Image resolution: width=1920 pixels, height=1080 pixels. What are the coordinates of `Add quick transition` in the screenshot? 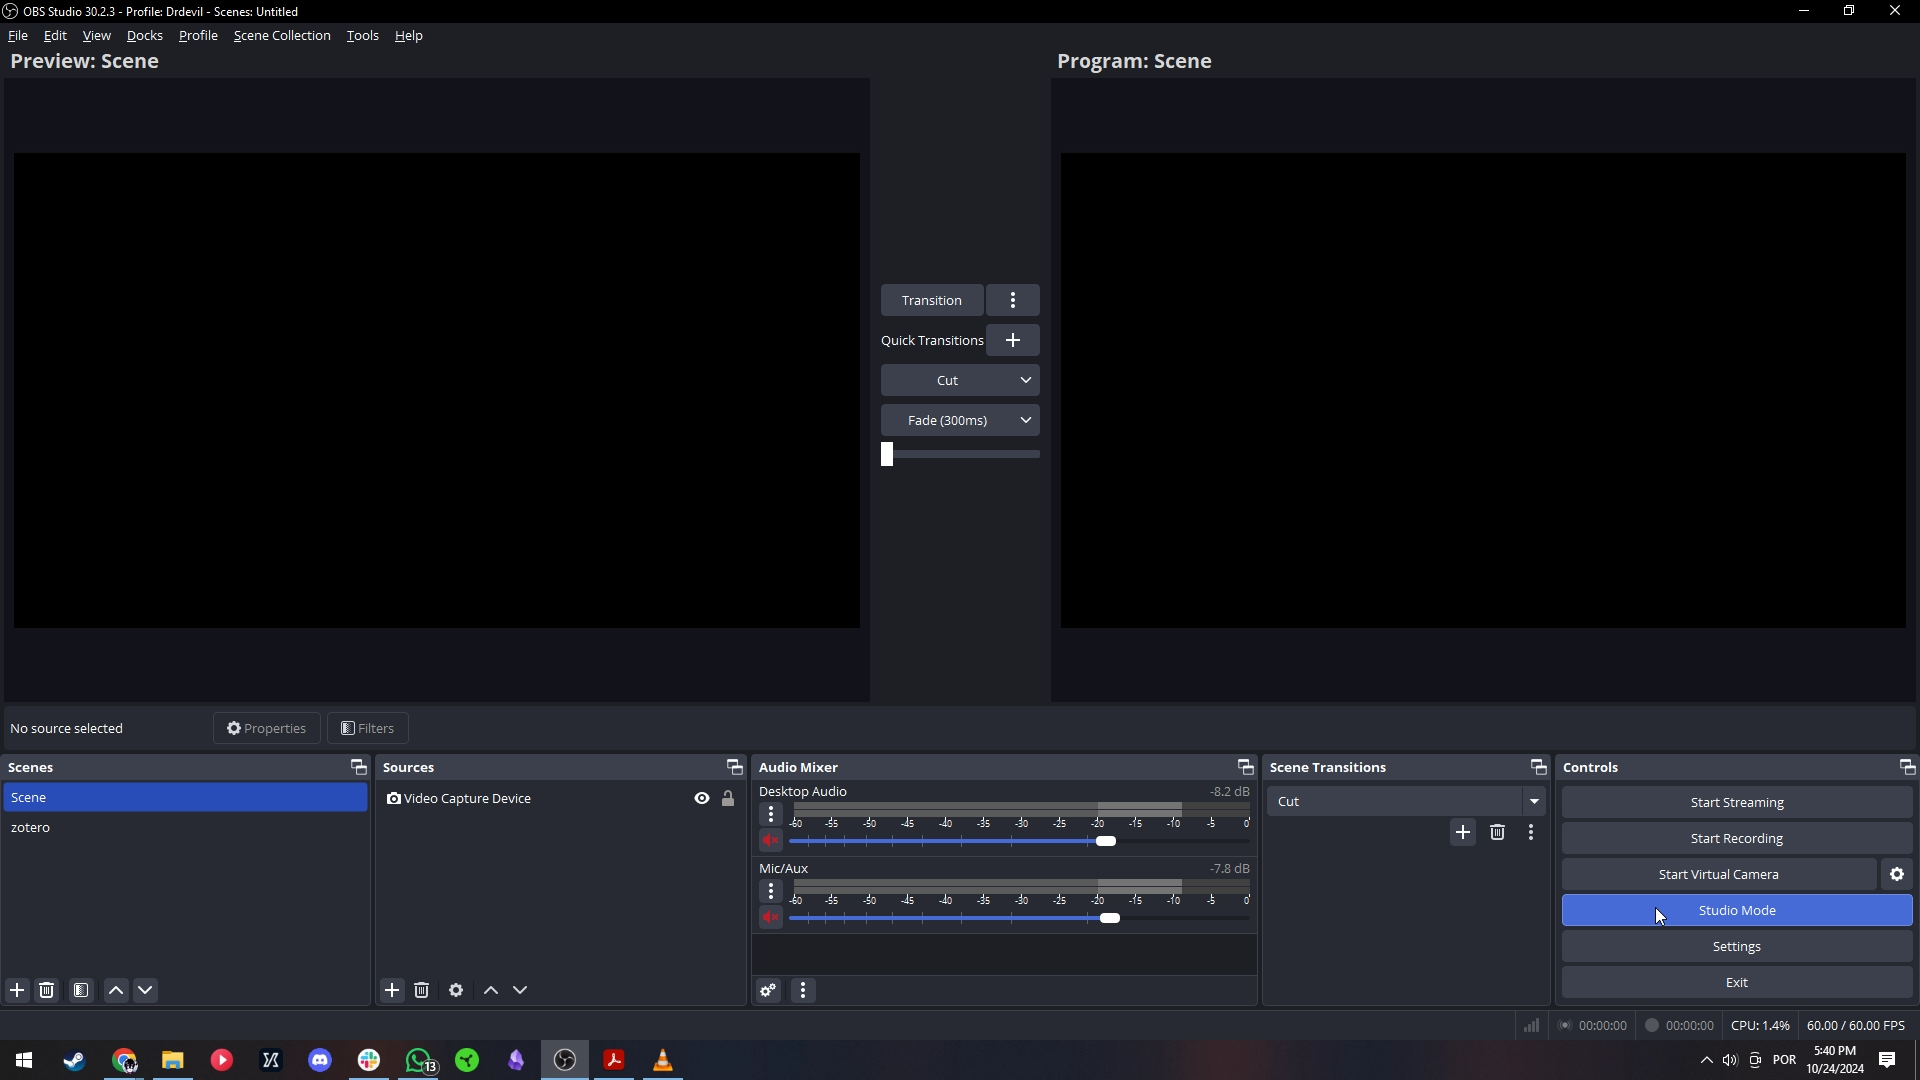 It's located at (1014, 340).